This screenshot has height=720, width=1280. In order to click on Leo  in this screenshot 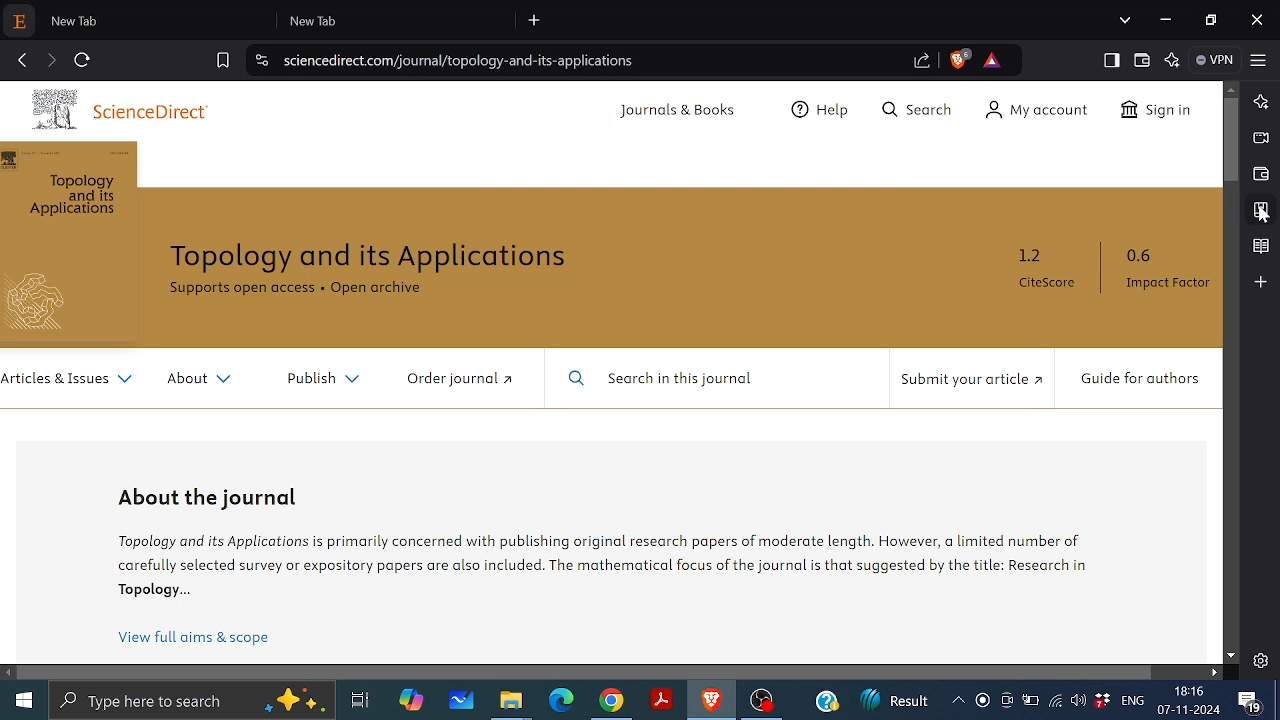, I will do `click(1262, 100)`.